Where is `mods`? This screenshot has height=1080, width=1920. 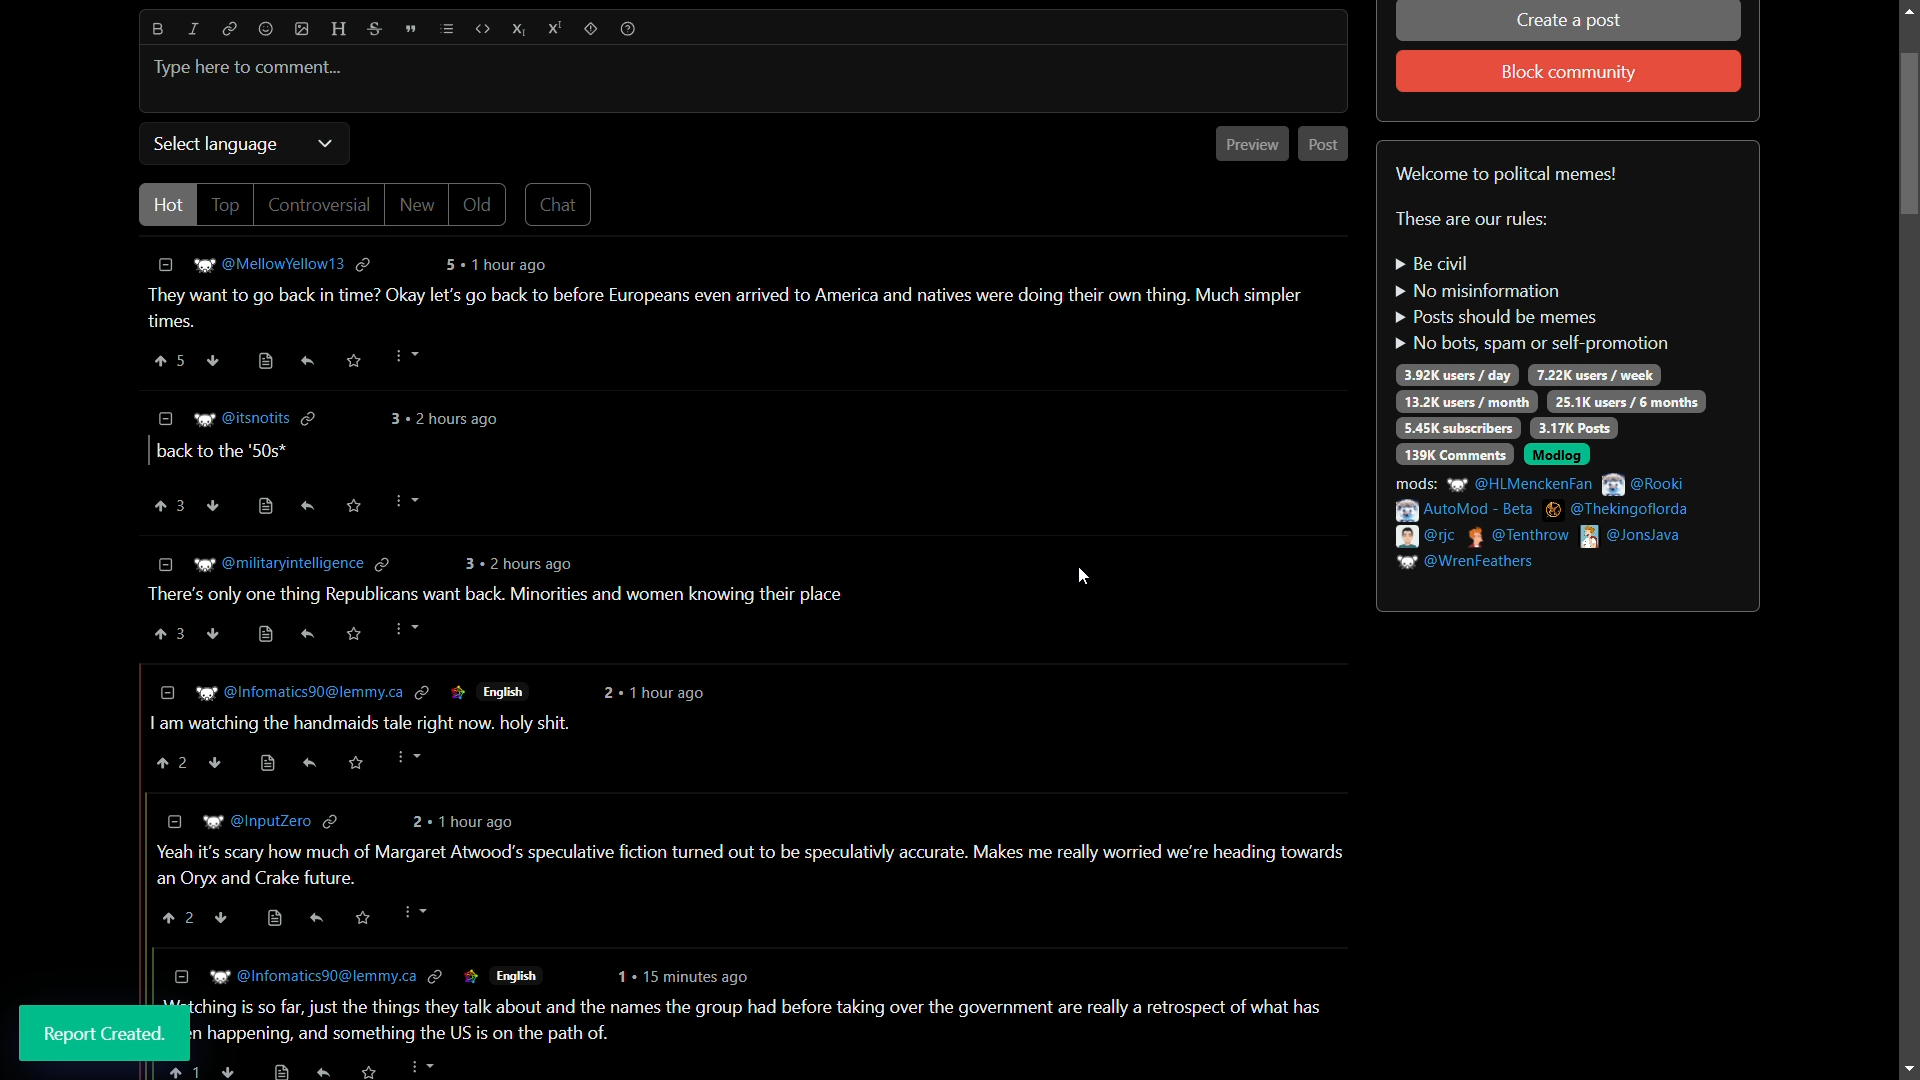
mods is located at coordinates (1546, 522).